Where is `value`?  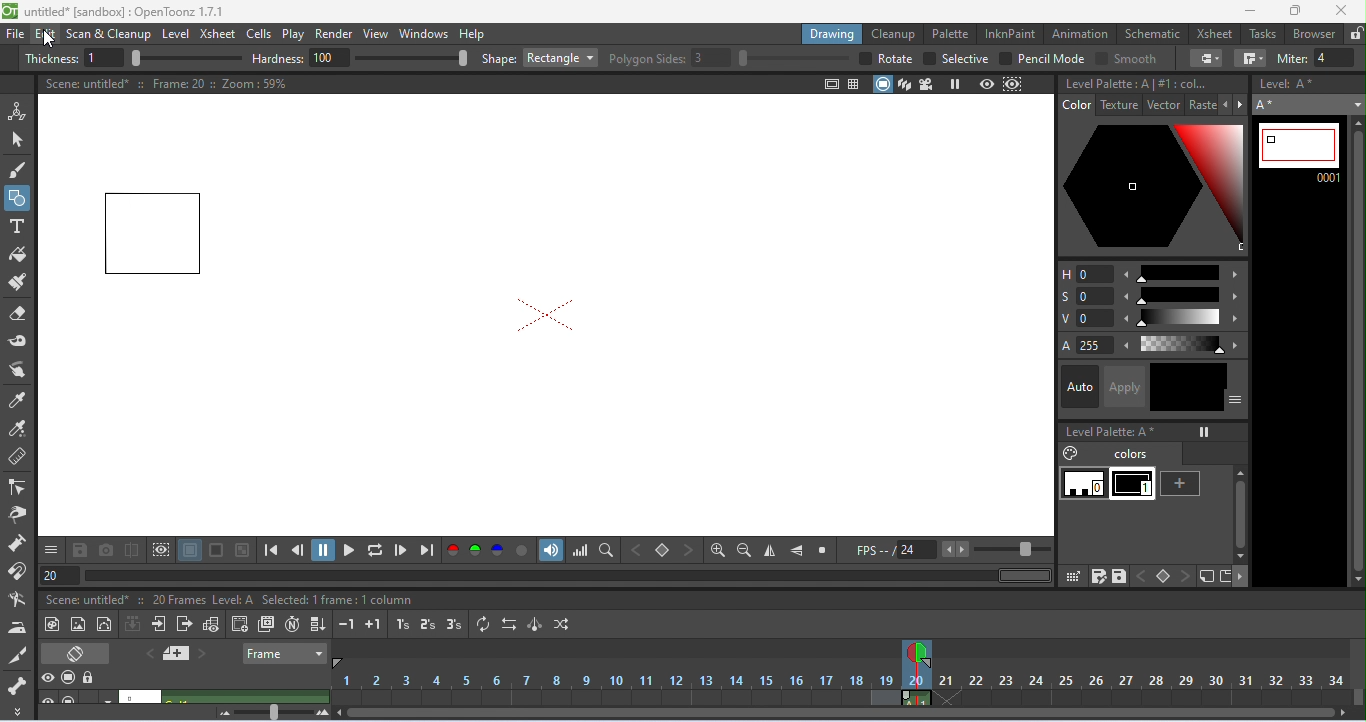 value is located at coordinates (1153, 319).